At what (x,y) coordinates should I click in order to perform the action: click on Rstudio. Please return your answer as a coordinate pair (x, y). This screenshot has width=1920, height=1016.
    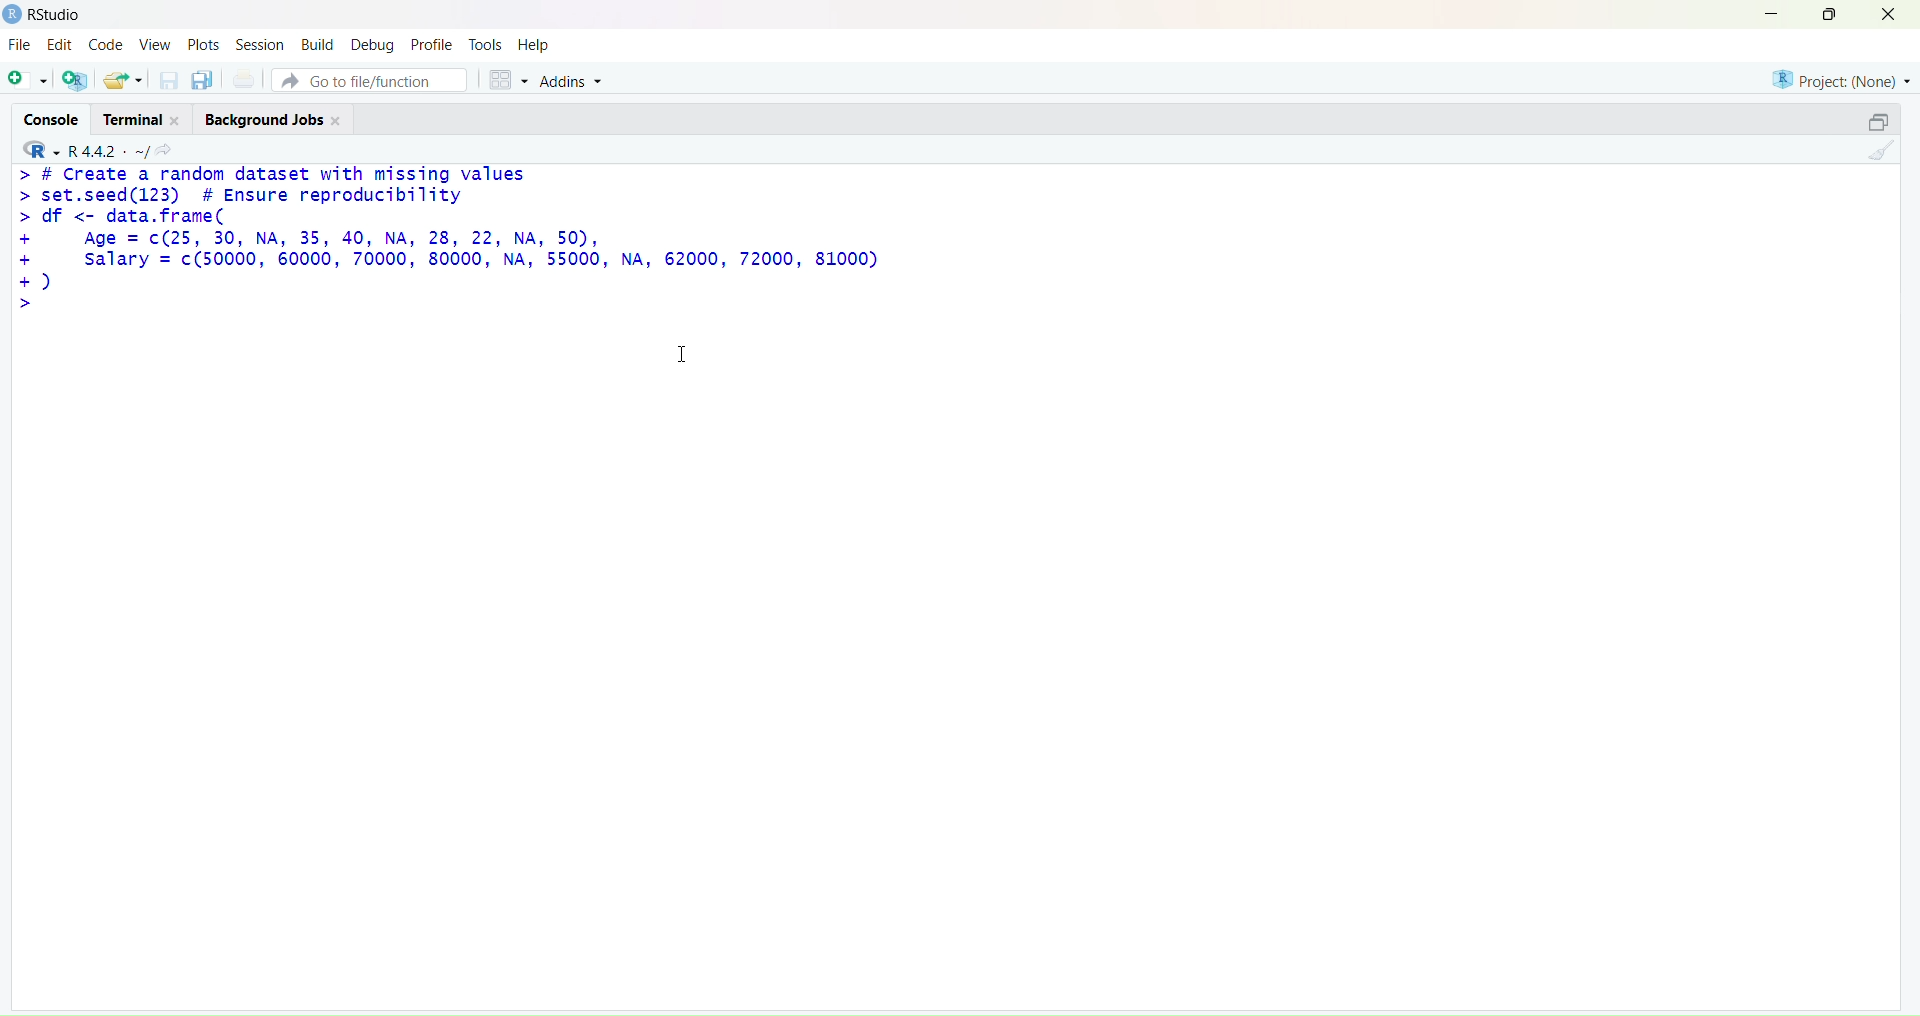
    Looking at the image, I should click on (44, 14).